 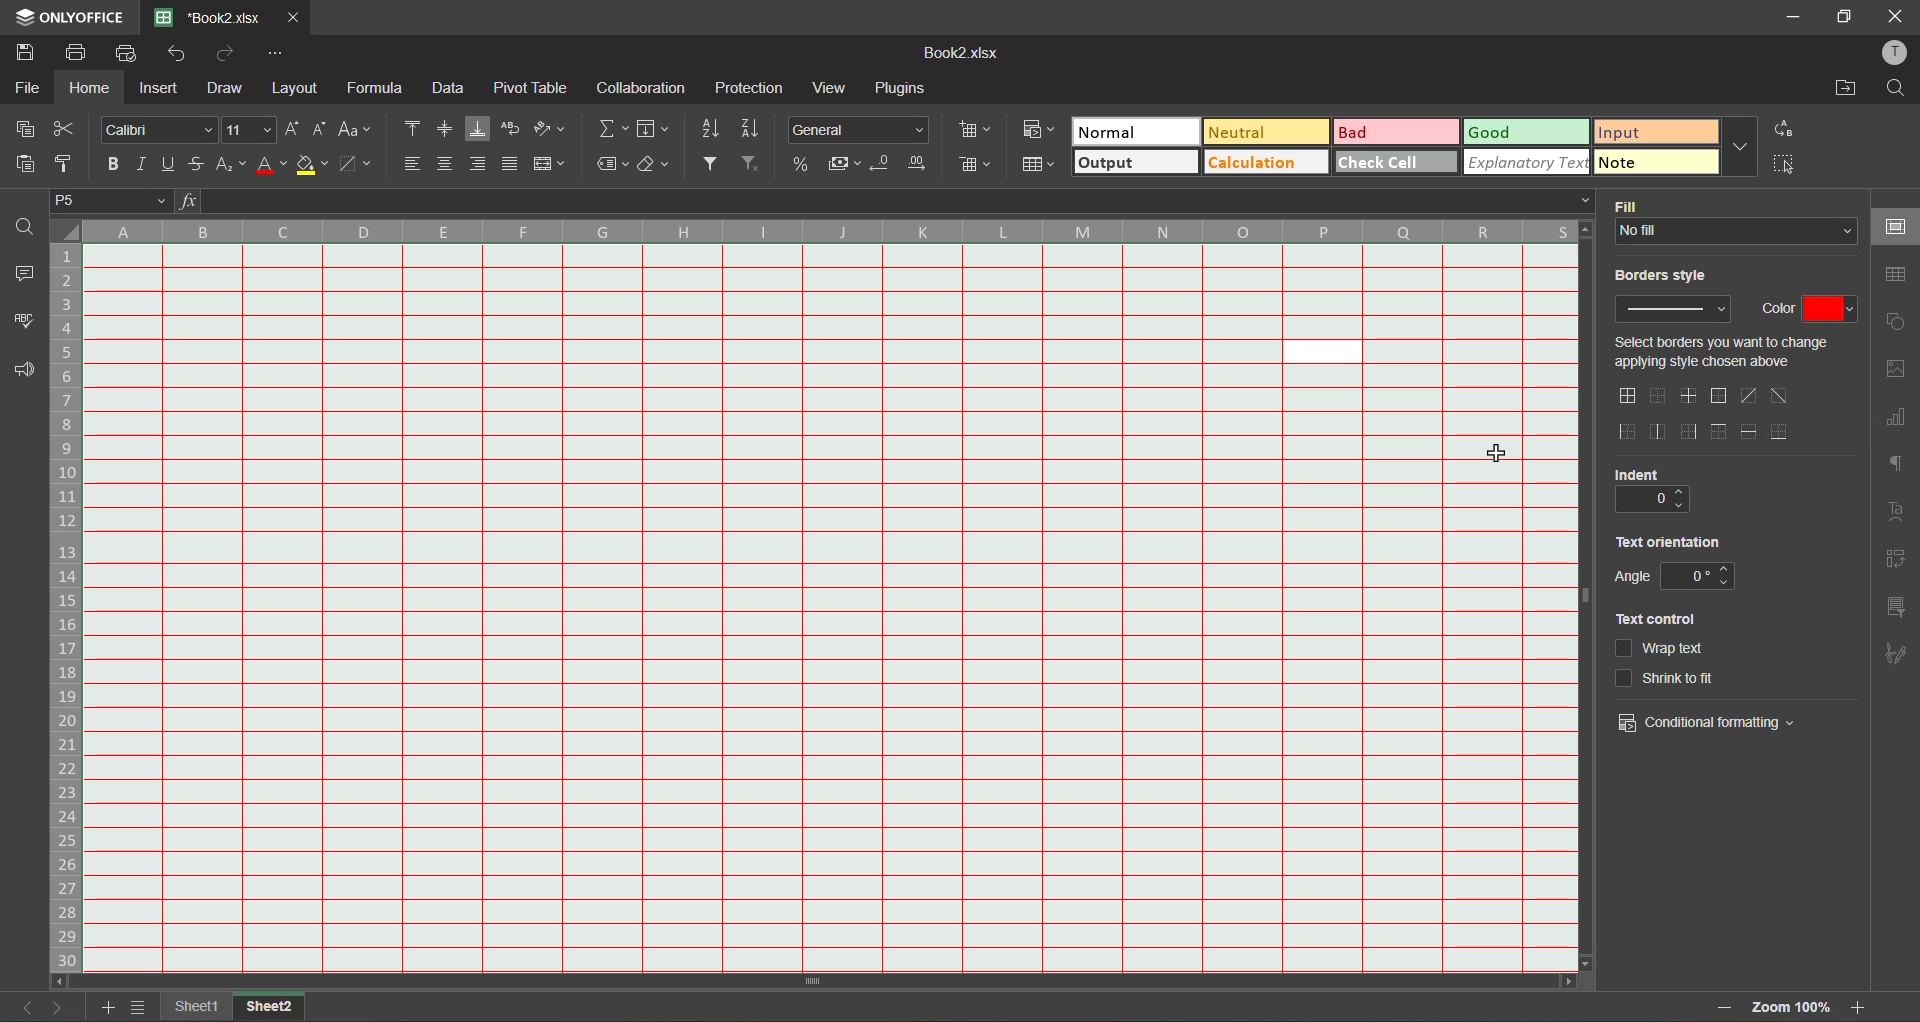 I want to click on minimize, so click(x=1798, y=19).